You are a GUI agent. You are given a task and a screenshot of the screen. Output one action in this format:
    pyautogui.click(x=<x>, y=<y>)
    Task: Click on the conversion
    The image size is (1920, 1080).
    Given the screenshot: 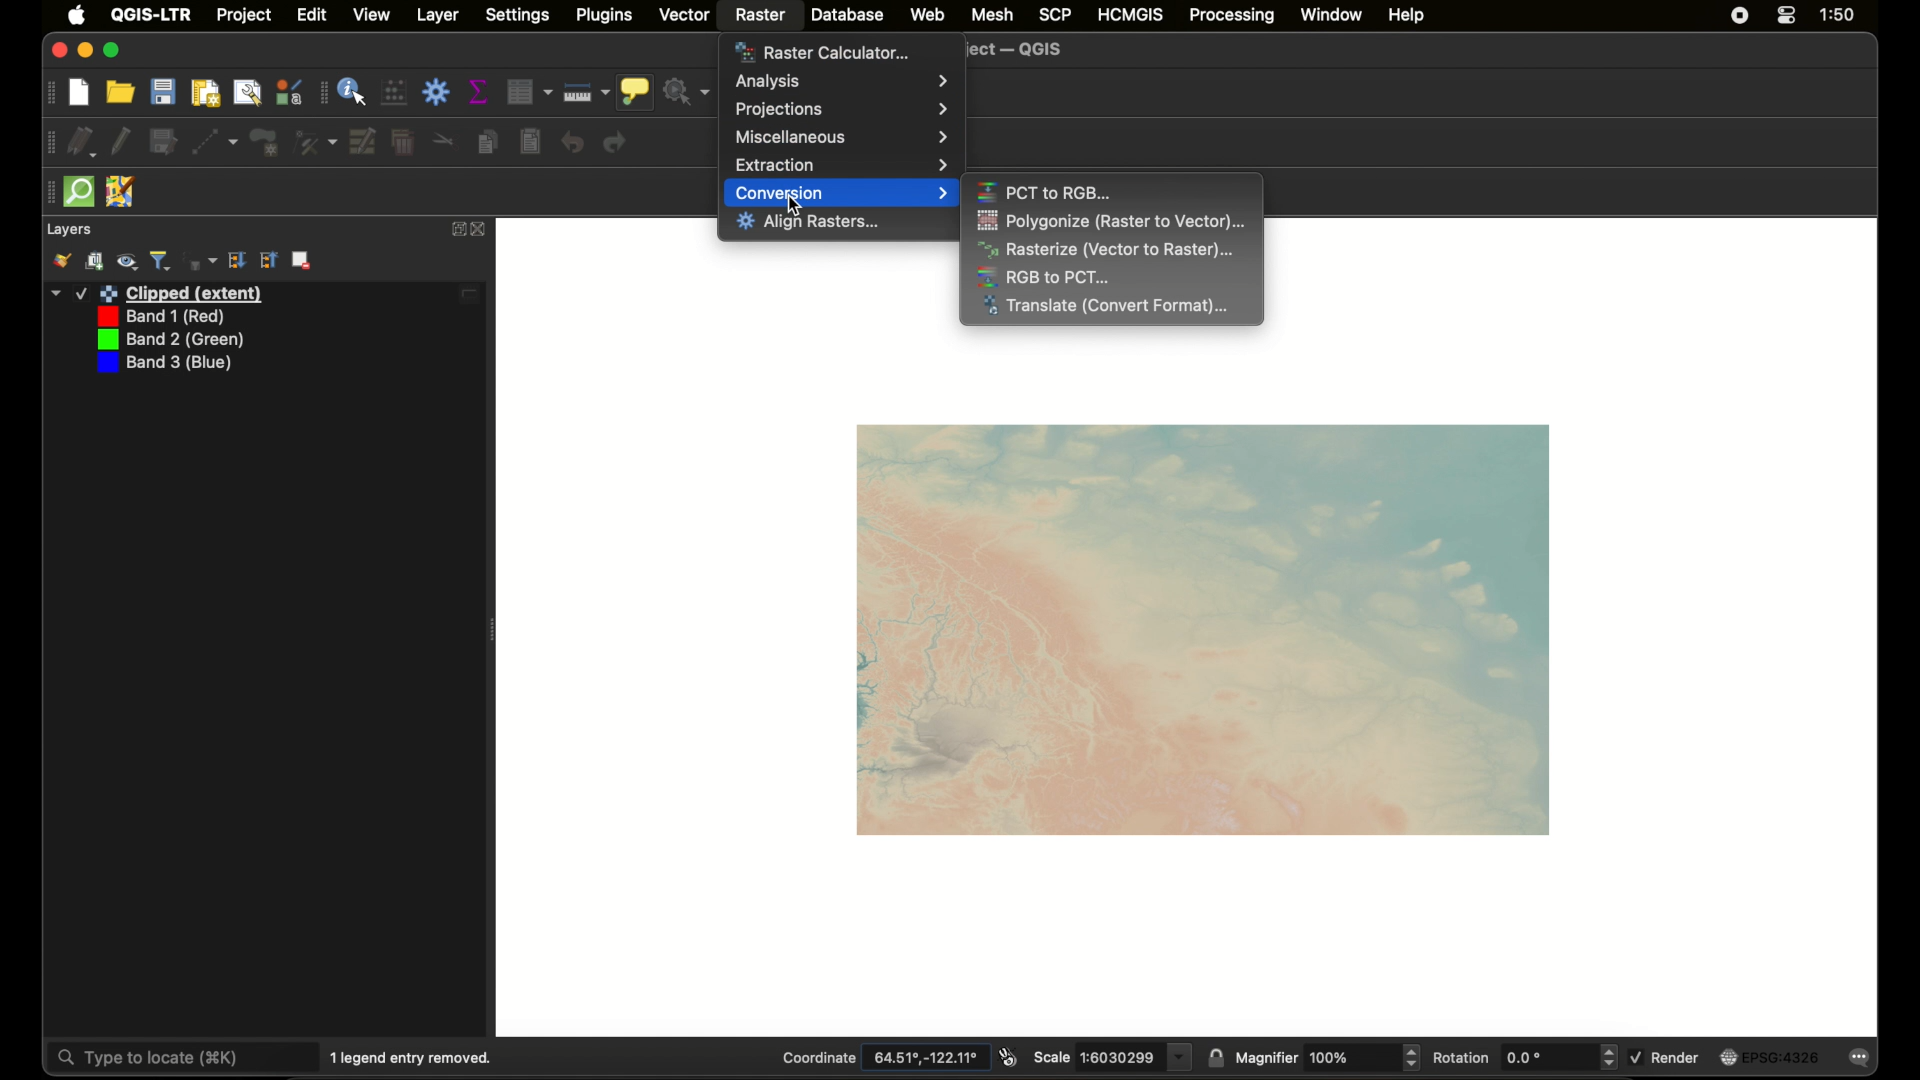 What is the action you would take?
    pyautogui.click(x=842, y=193)
    